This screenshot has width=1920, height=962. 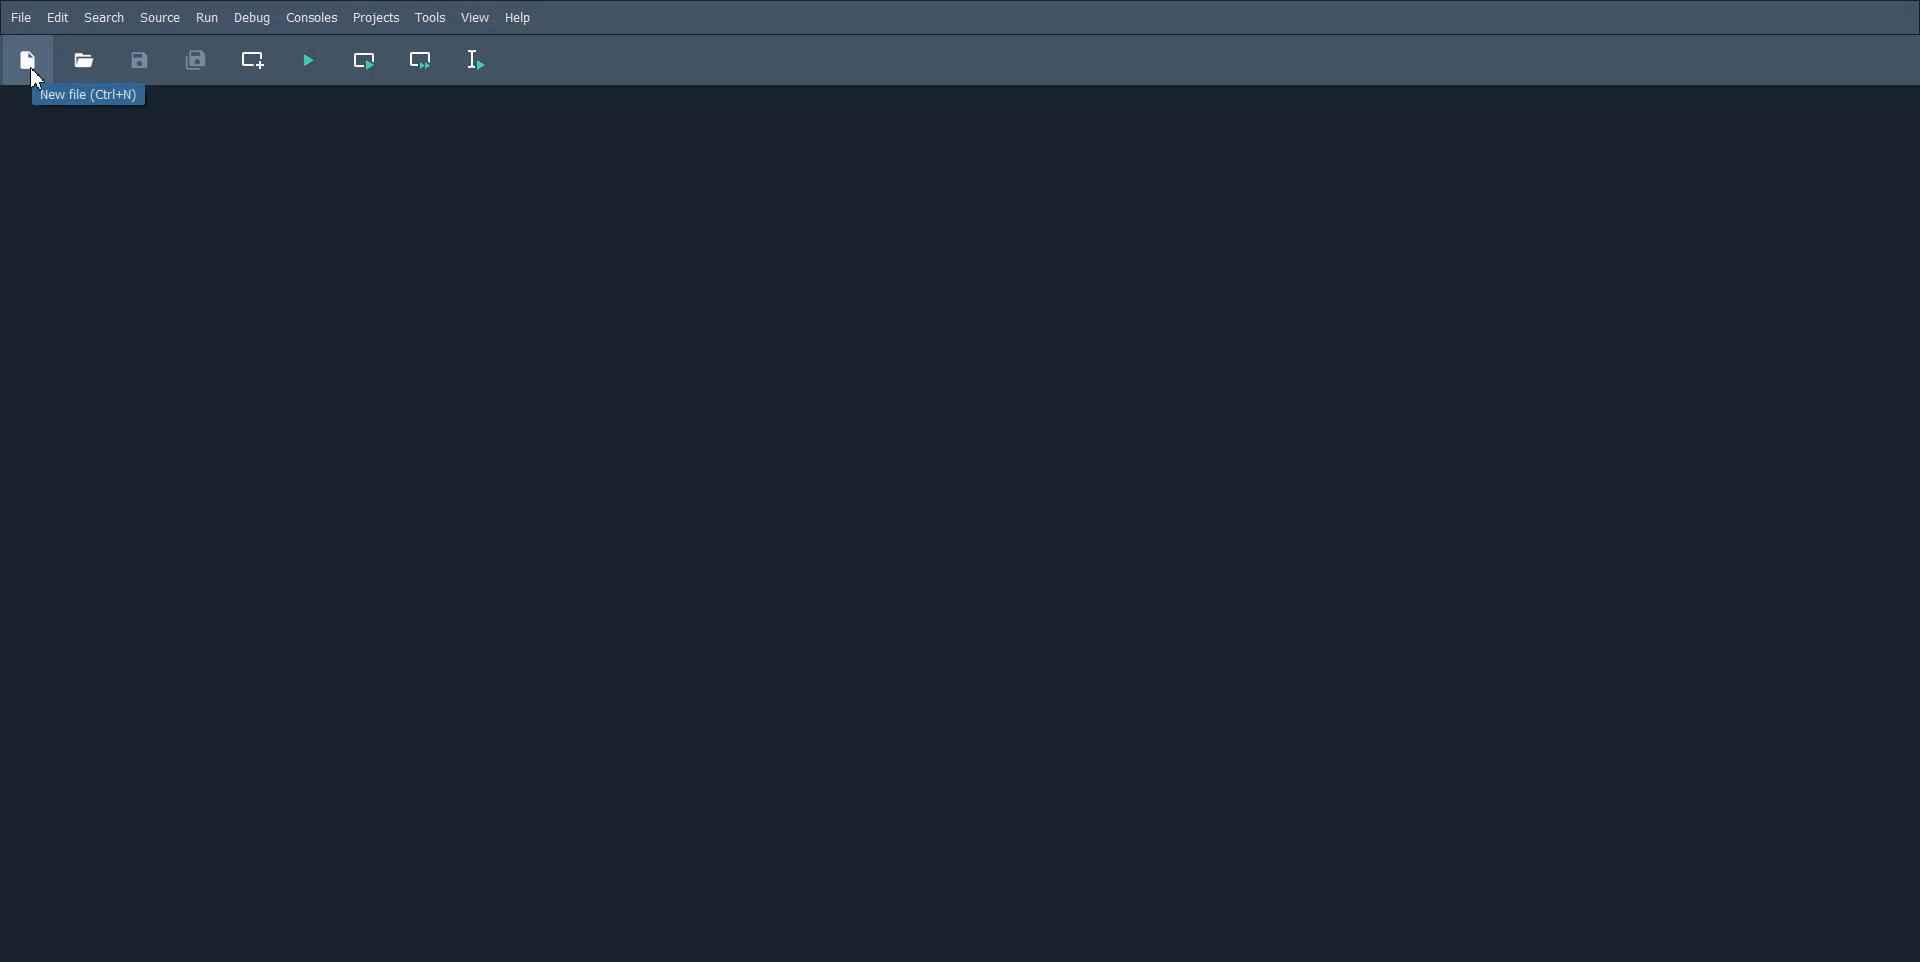 What do you see at coordinates (476, 60) in the screenshot?
I see `Run Selection` at bounding box center [476, 60].